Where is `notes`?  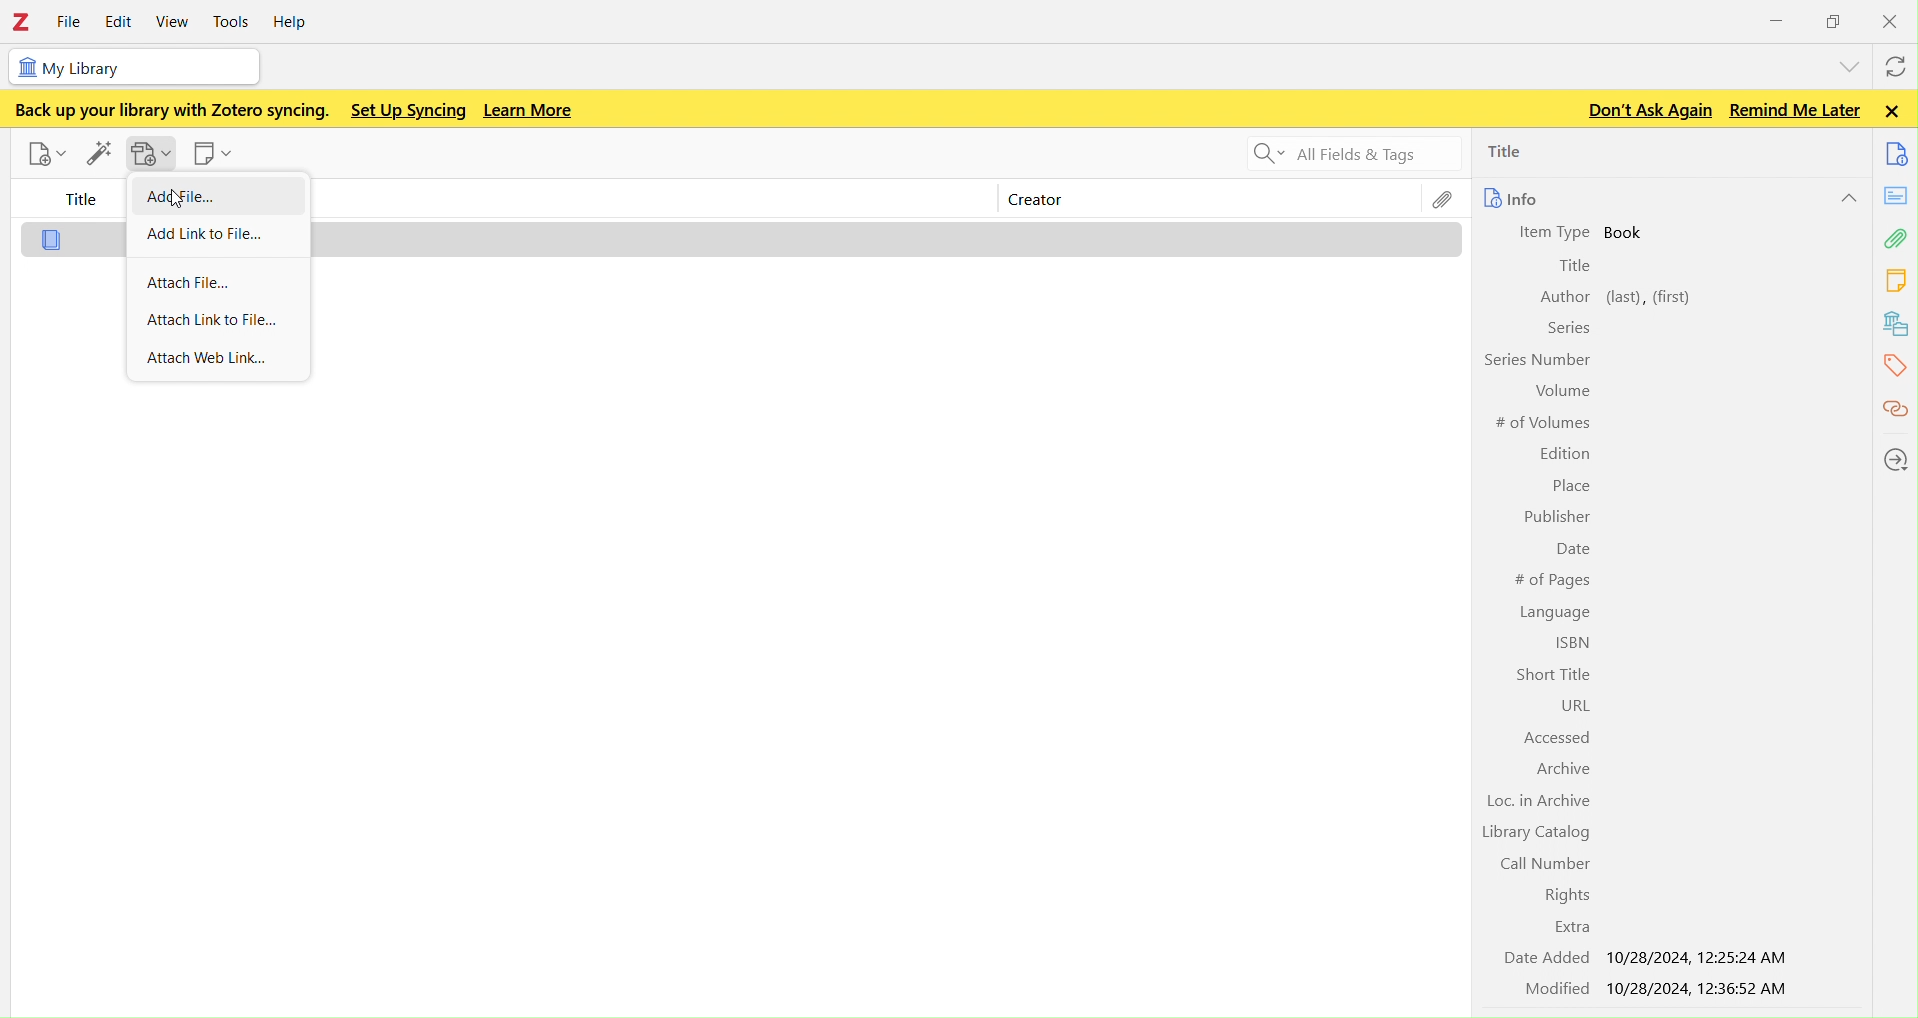 notes is located at coordinates (1898, 279).